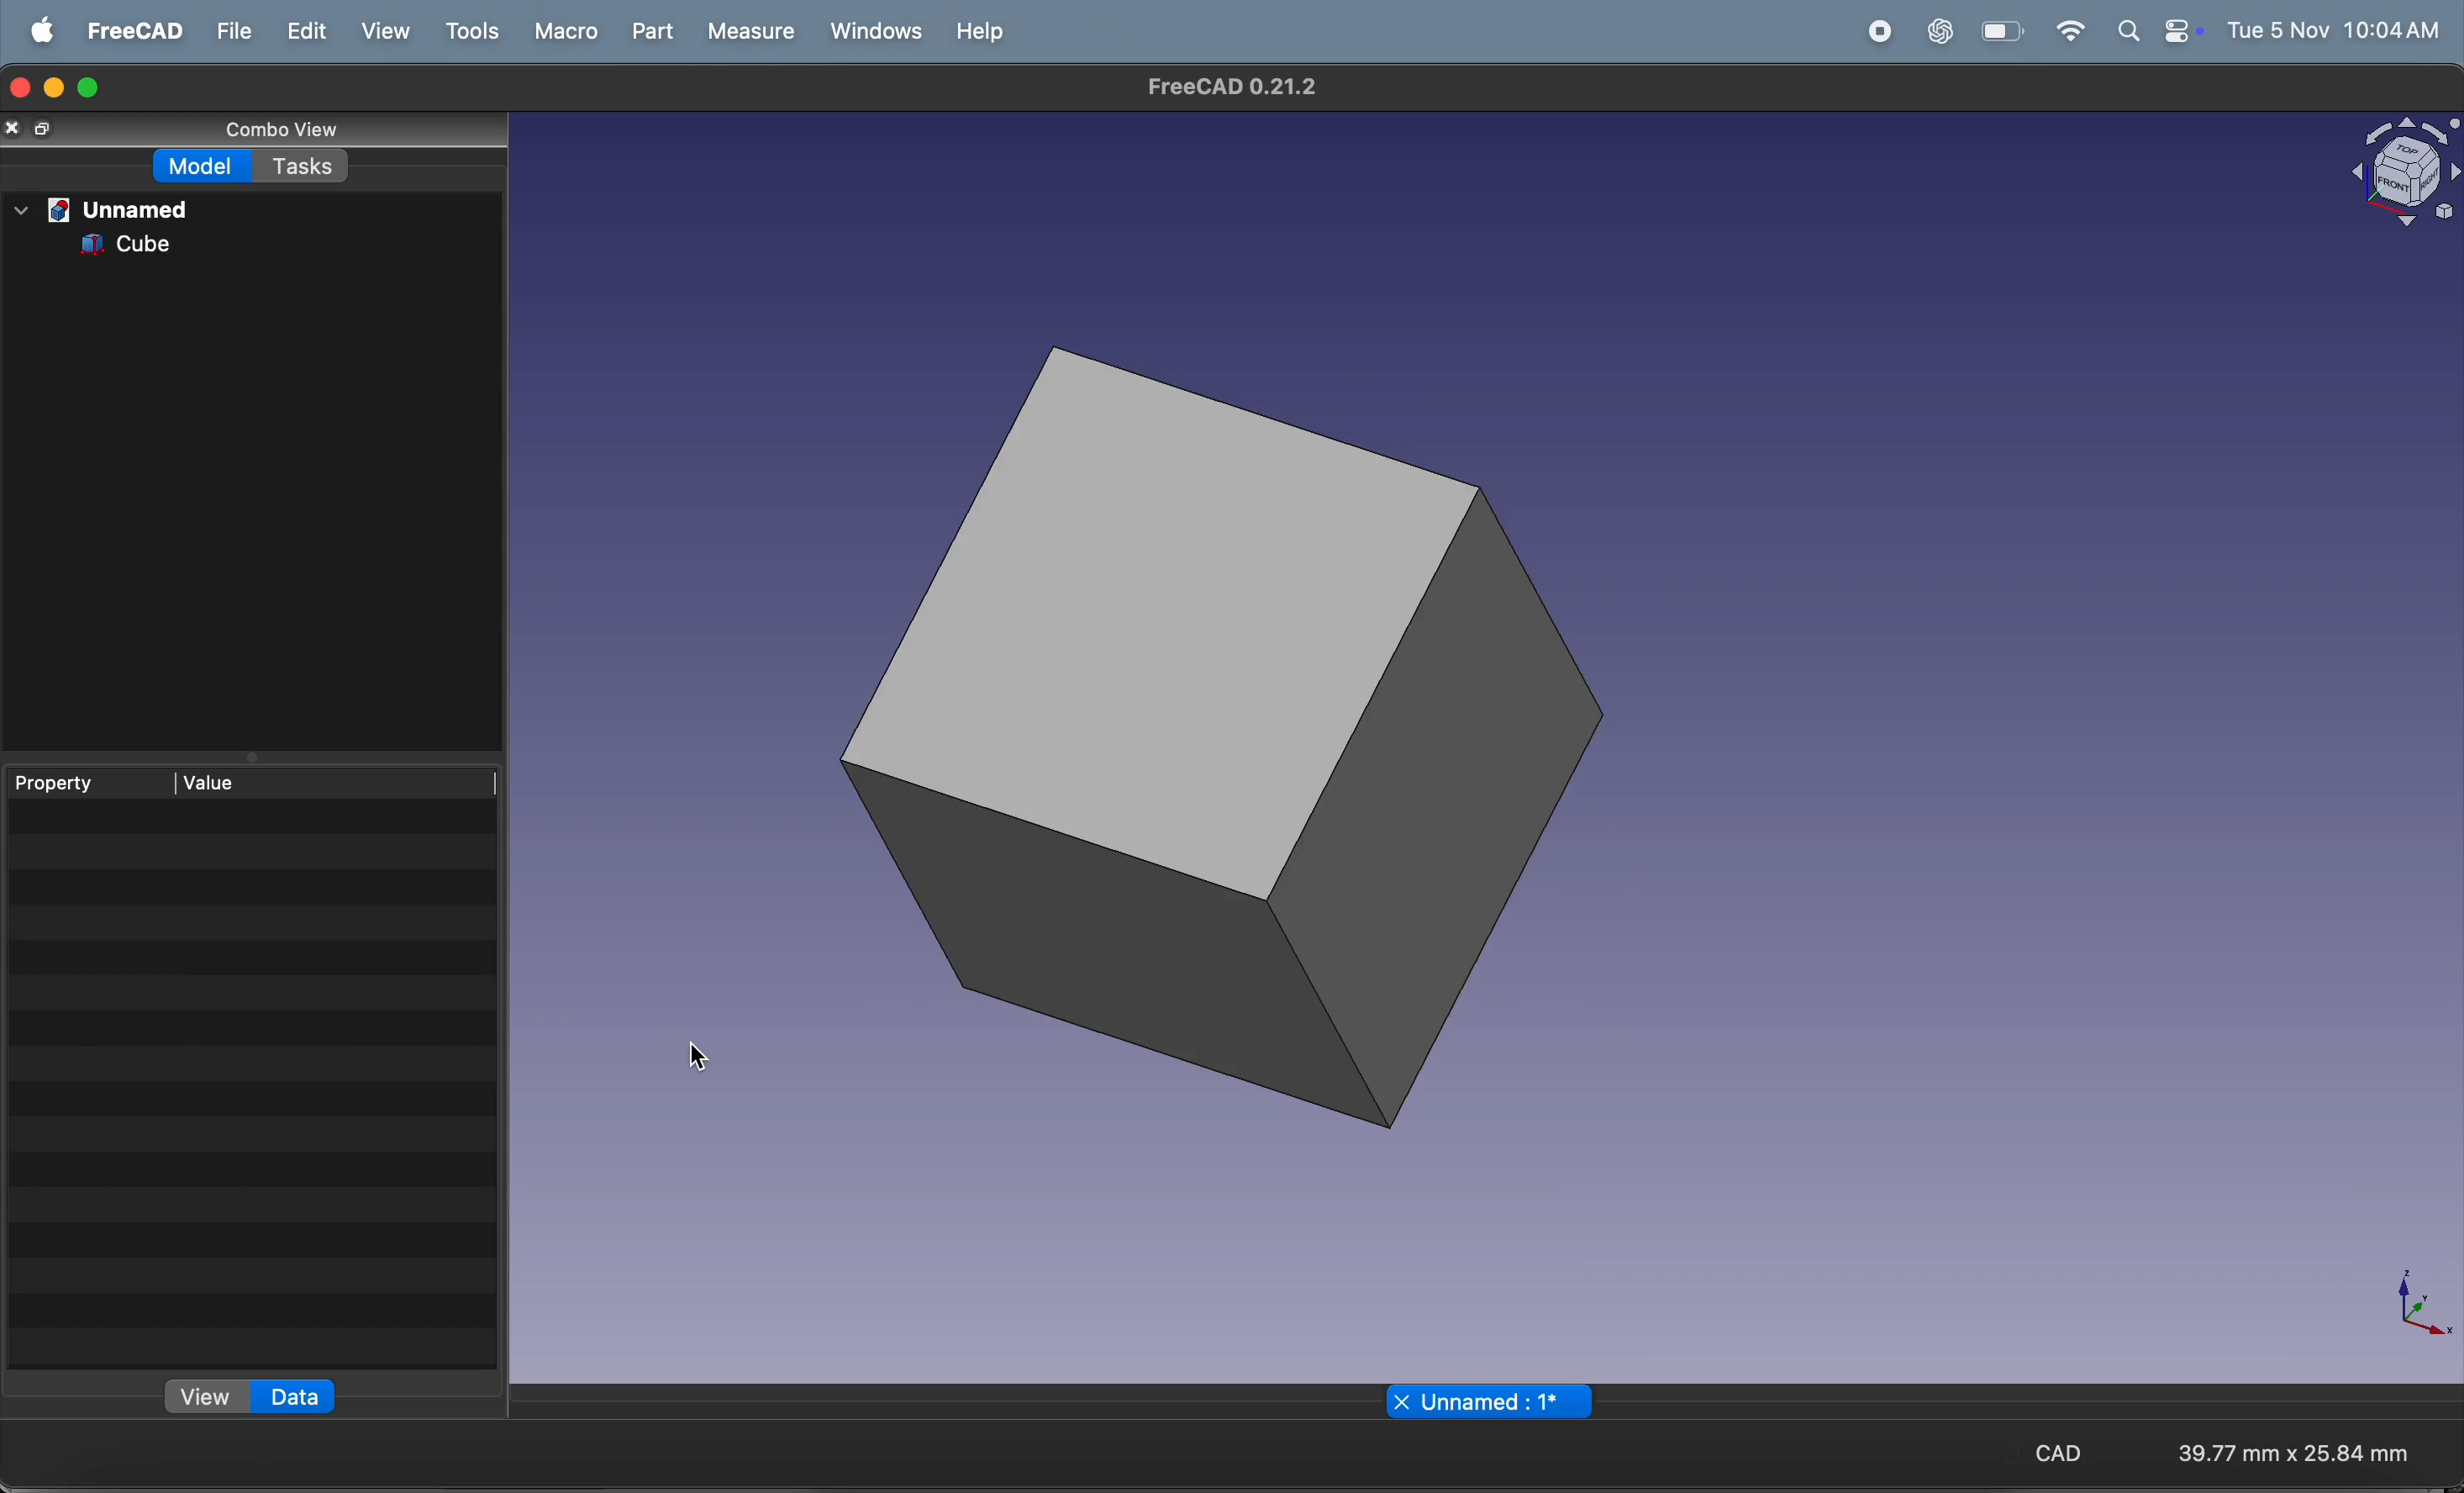 Image resolution: width=2464 pixels, height=1493 pixels. What do you see at coordinates (58, 87) in the screenshot?
I see `minimize` at bounding box center [58, 87].